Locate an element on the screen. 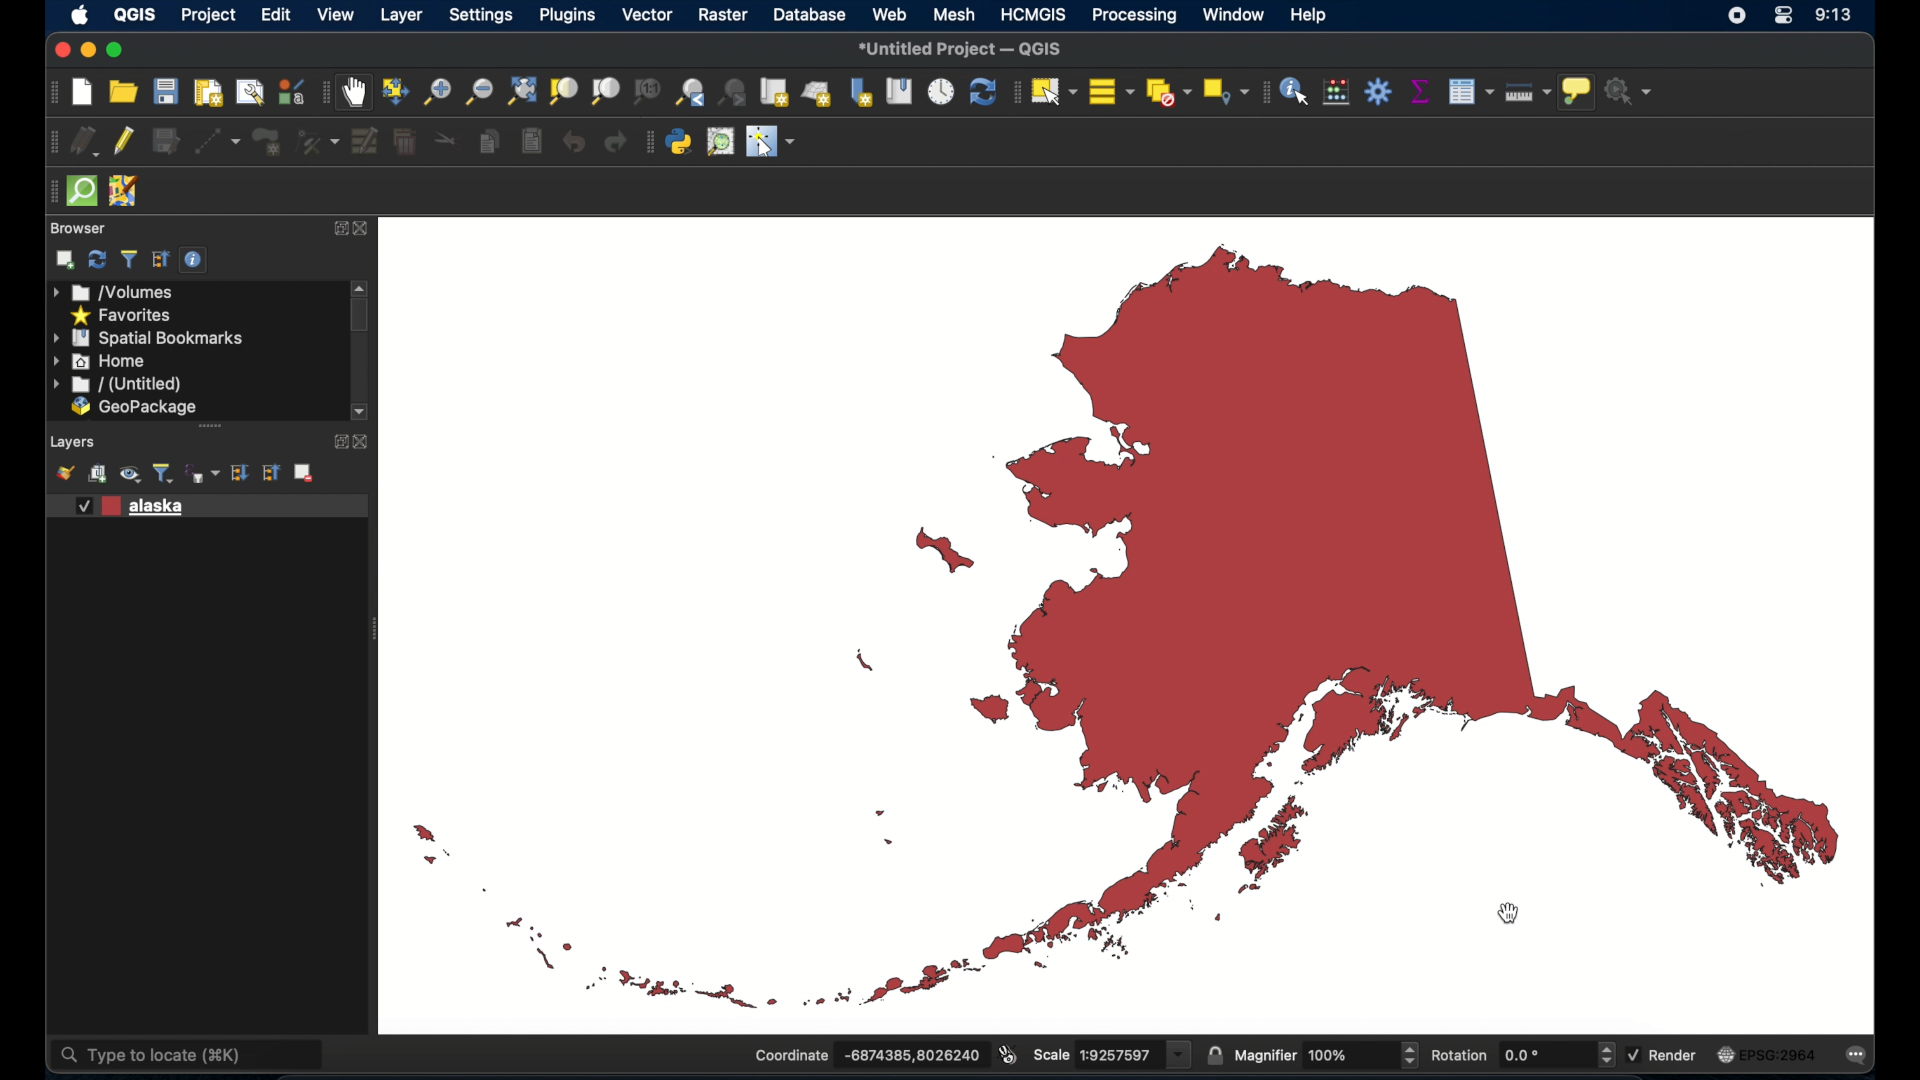 Image resolution: width=1920 pixels, height=1080 pixels. open field calculator is located at coordinates (1336, 92).